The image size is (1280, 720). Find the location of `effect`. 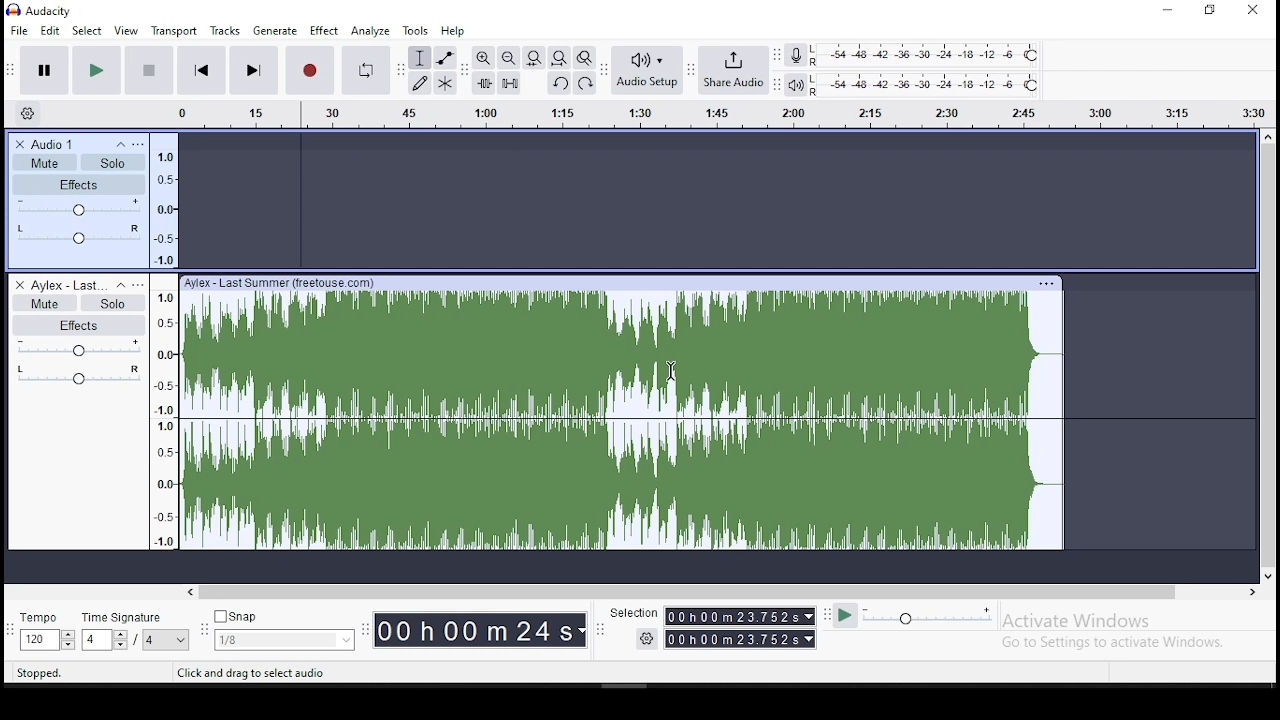

effect is located at coordinates (323, 31).